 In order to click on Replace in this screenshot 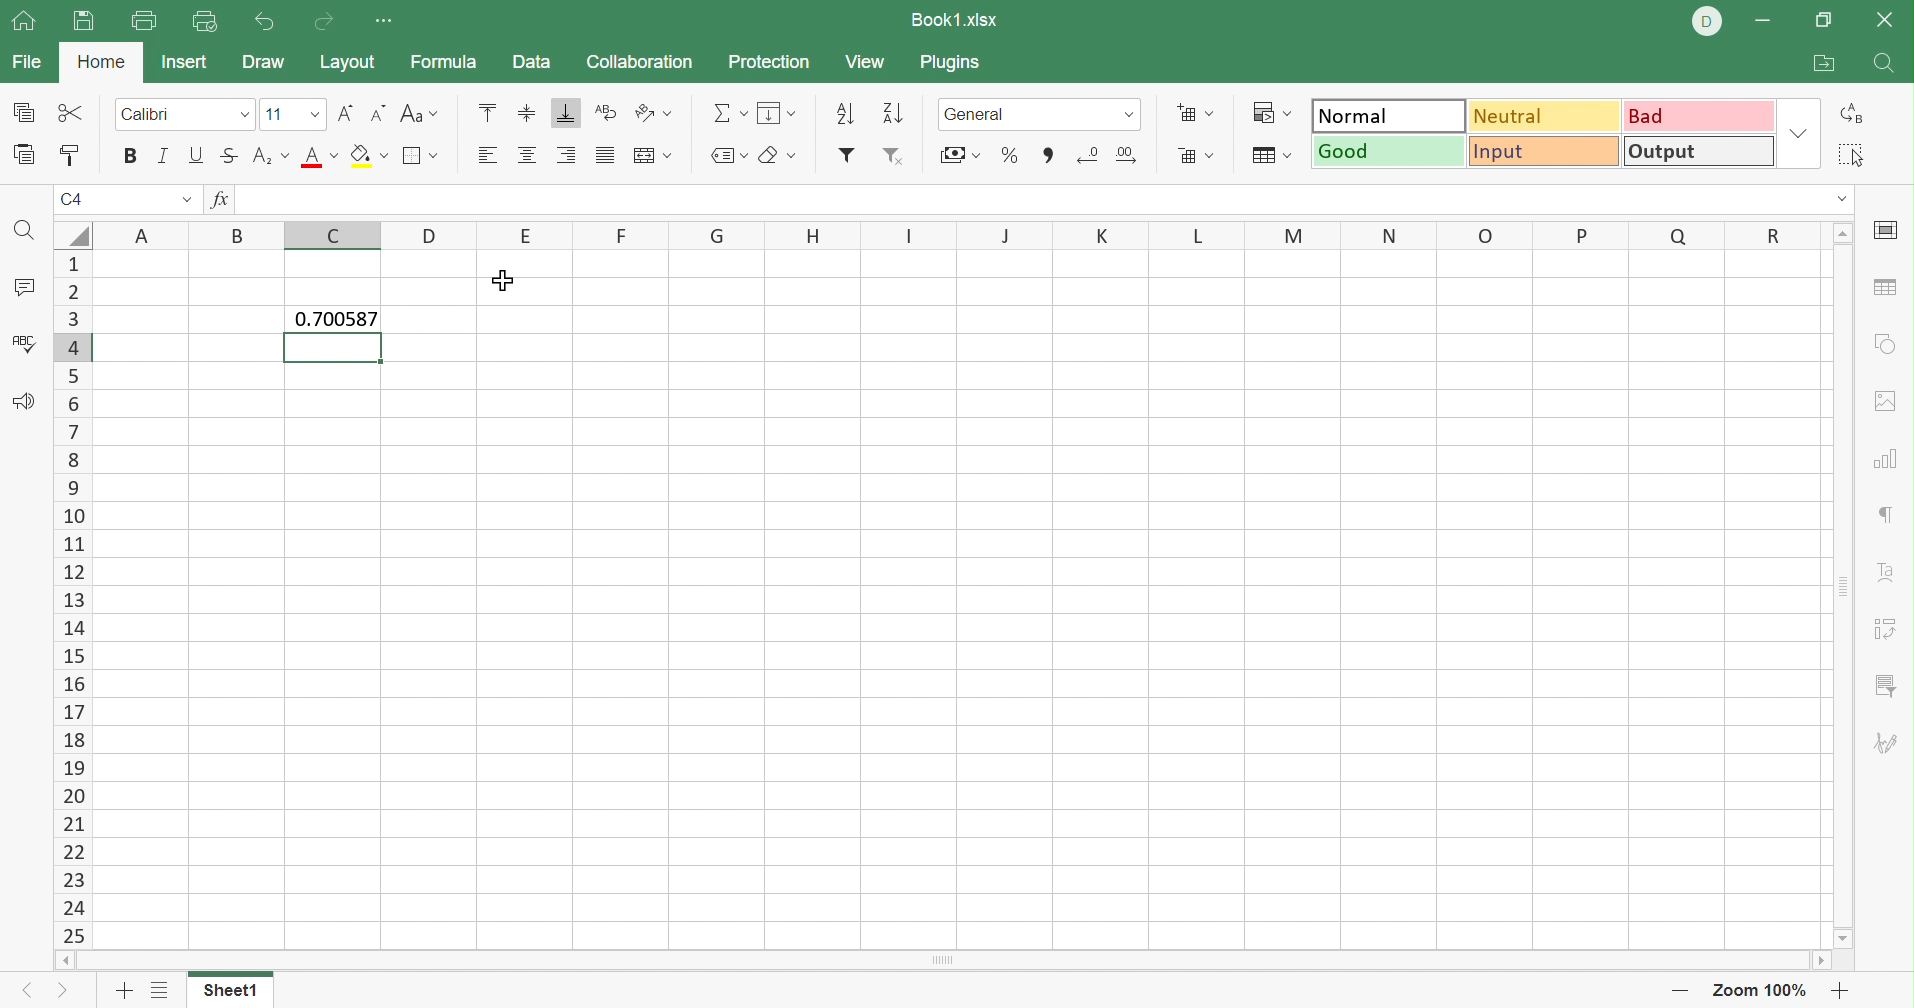, I will do `click(1854, 110)`.